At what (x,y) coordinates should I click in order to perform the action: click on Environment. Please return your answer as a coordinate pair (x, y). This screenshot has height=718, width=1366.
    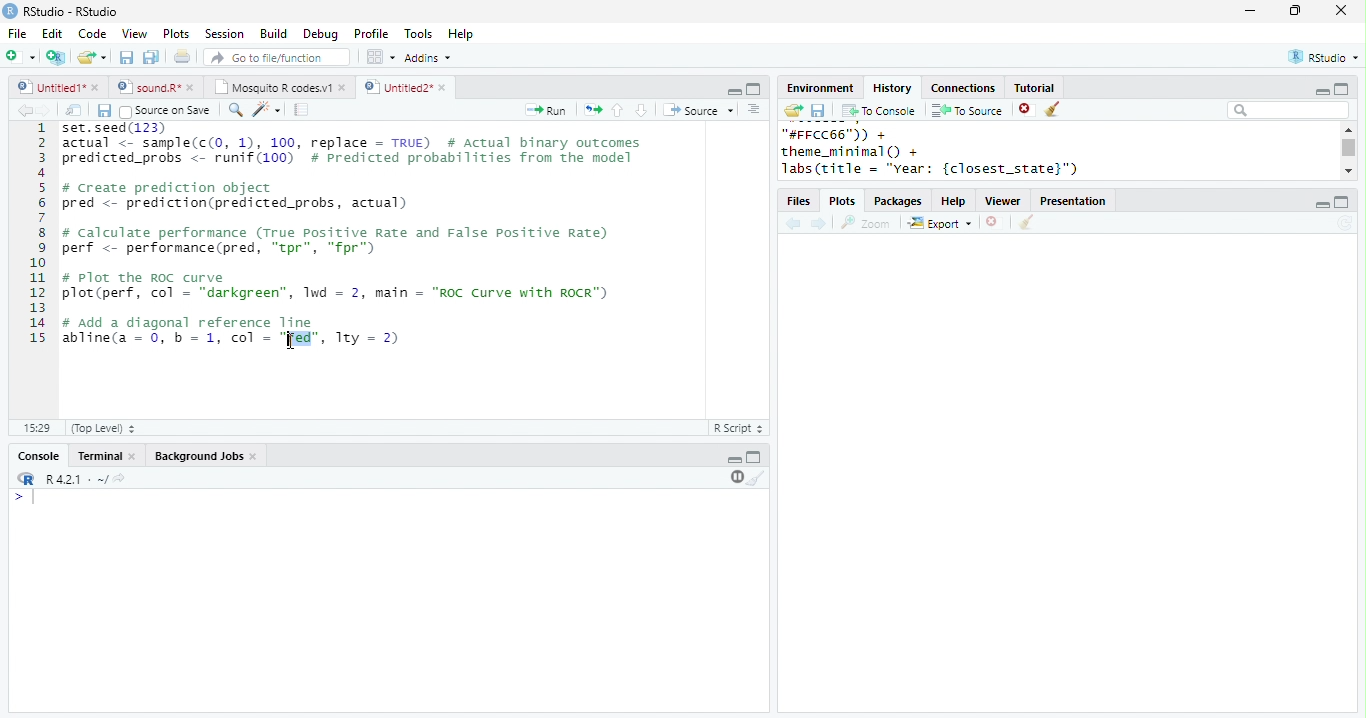
    Looking at the image, I should click on (819, 88).